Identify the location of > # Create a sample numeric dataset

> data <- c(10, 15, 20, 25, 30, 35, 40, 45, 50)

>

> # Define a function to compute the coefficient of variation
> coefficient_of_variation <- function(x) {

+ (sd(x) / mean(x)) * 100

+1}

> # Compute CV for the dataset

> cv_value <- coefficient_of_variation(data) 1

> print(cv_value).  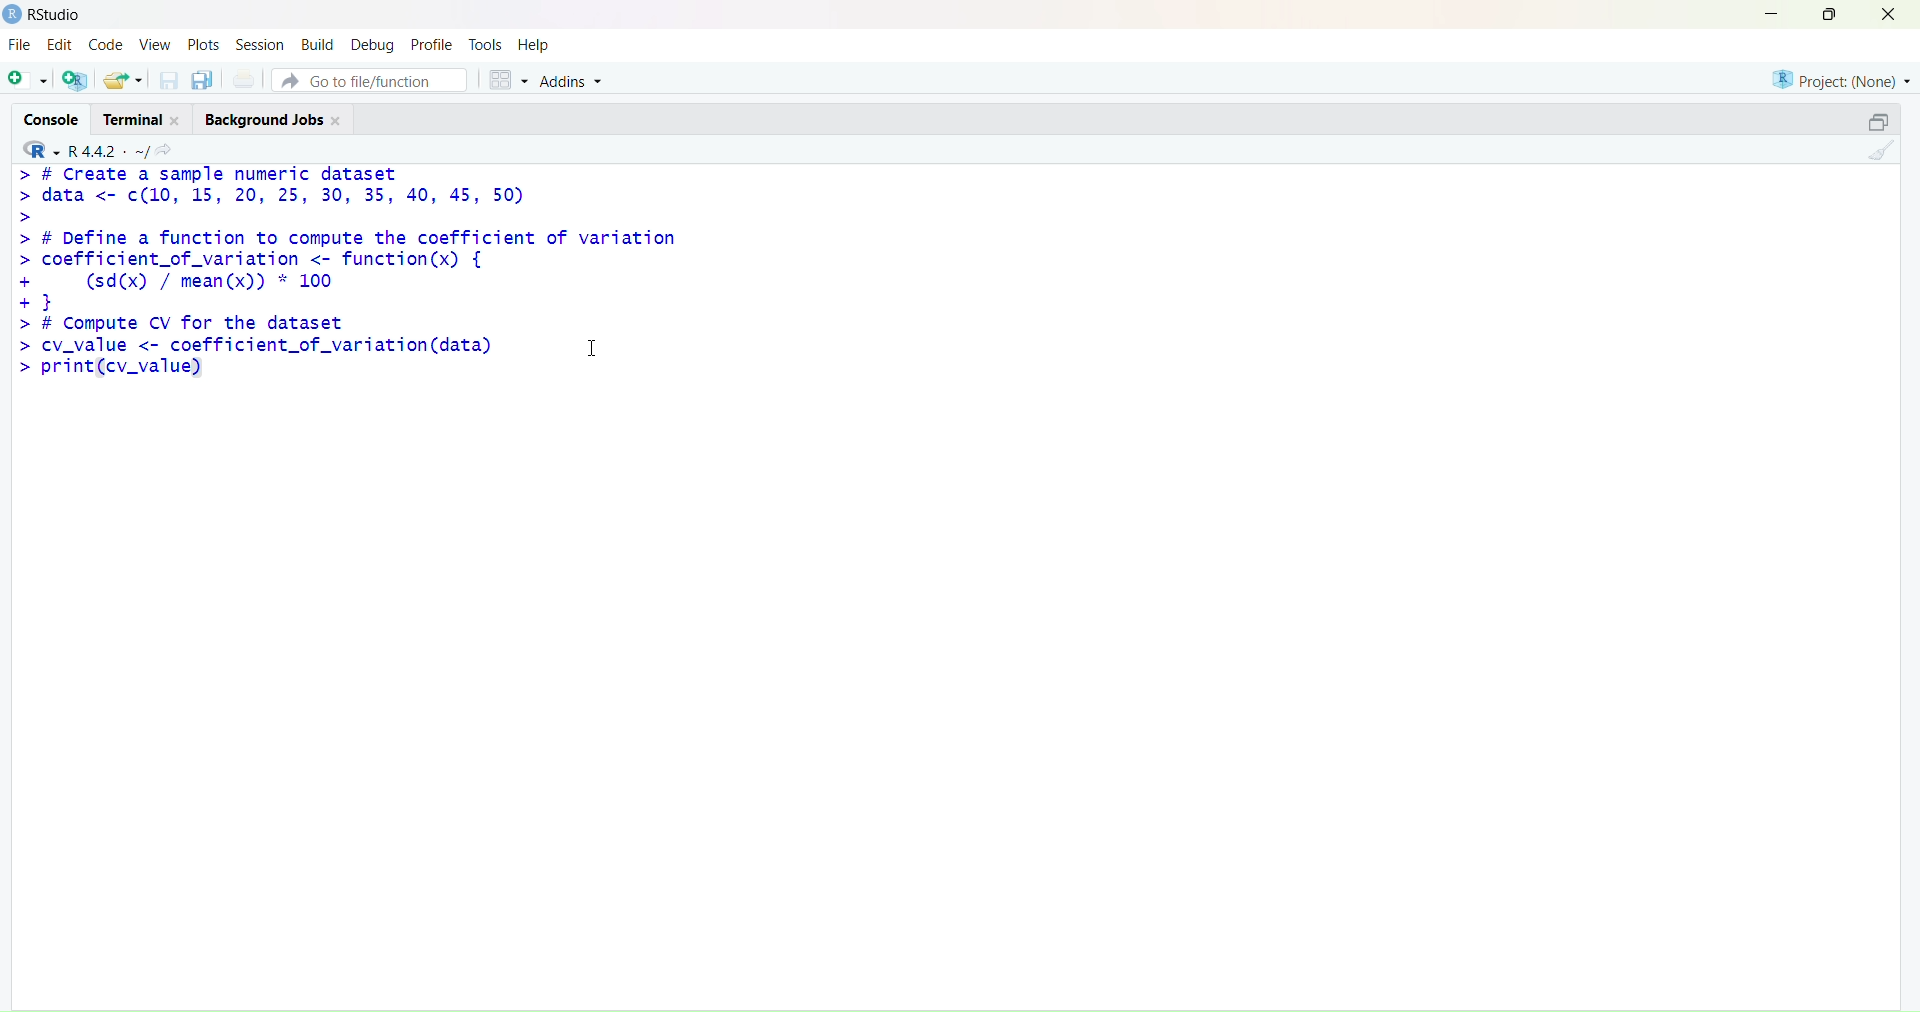
(354, 277).